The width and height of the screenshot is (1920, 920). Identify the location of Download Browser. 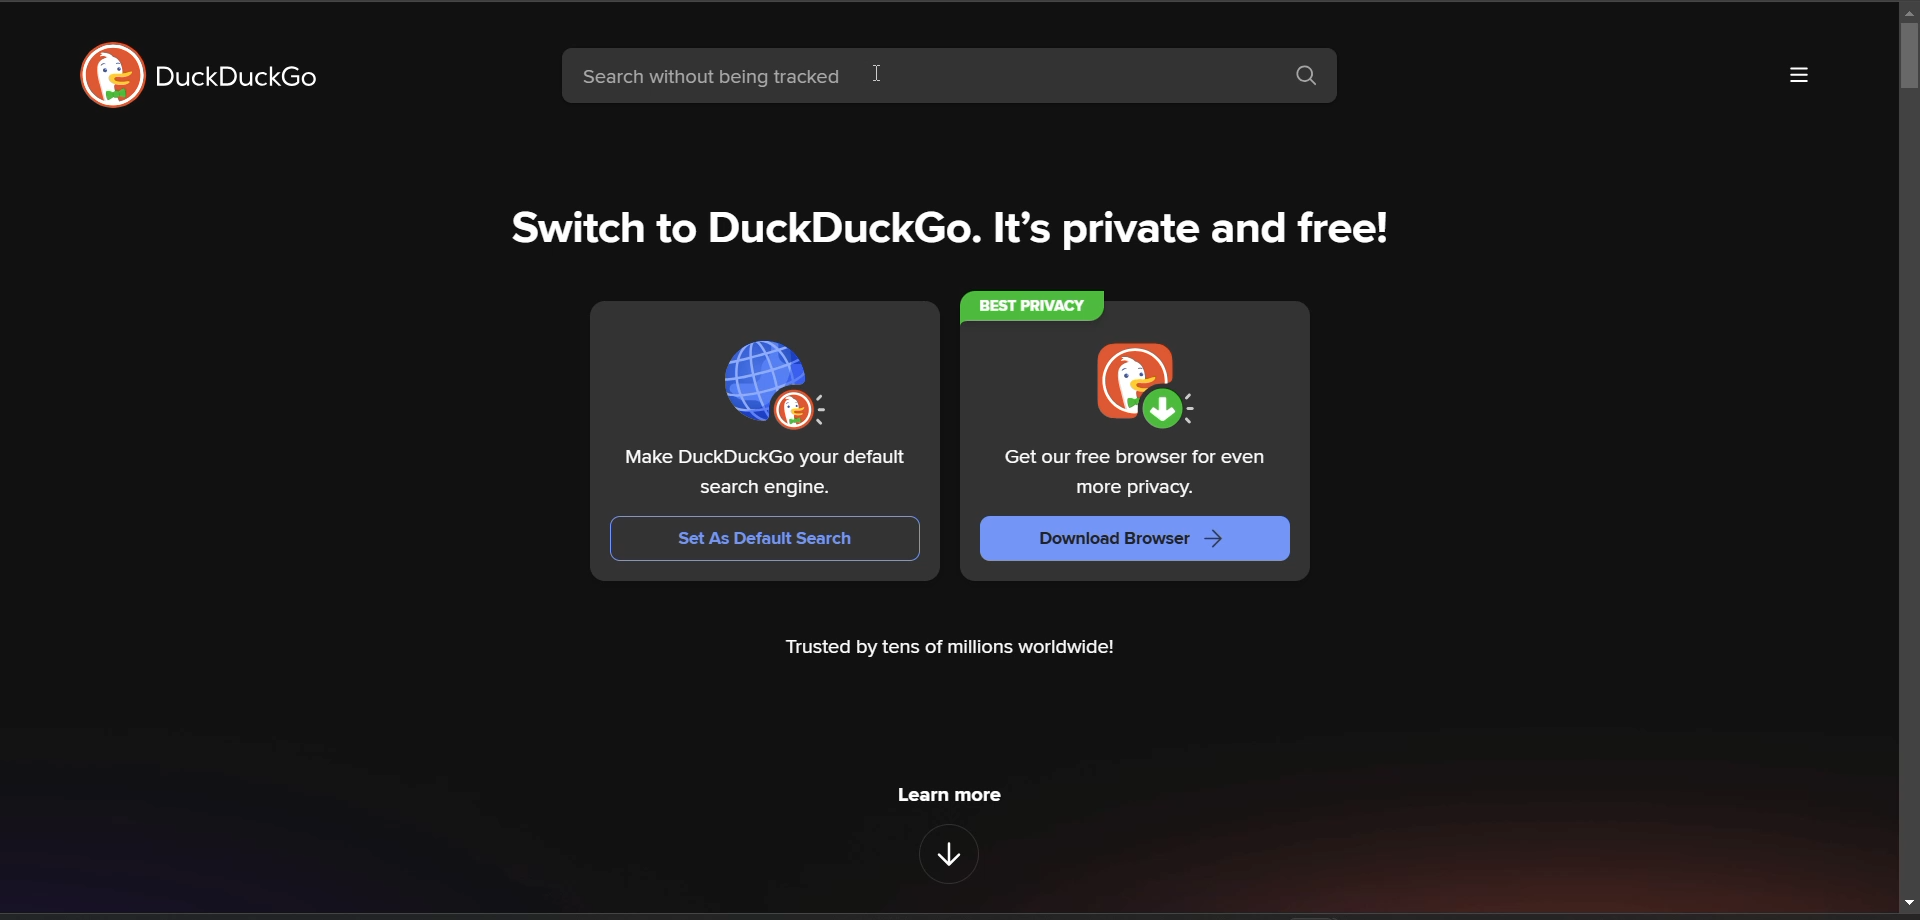
(1134, 539).